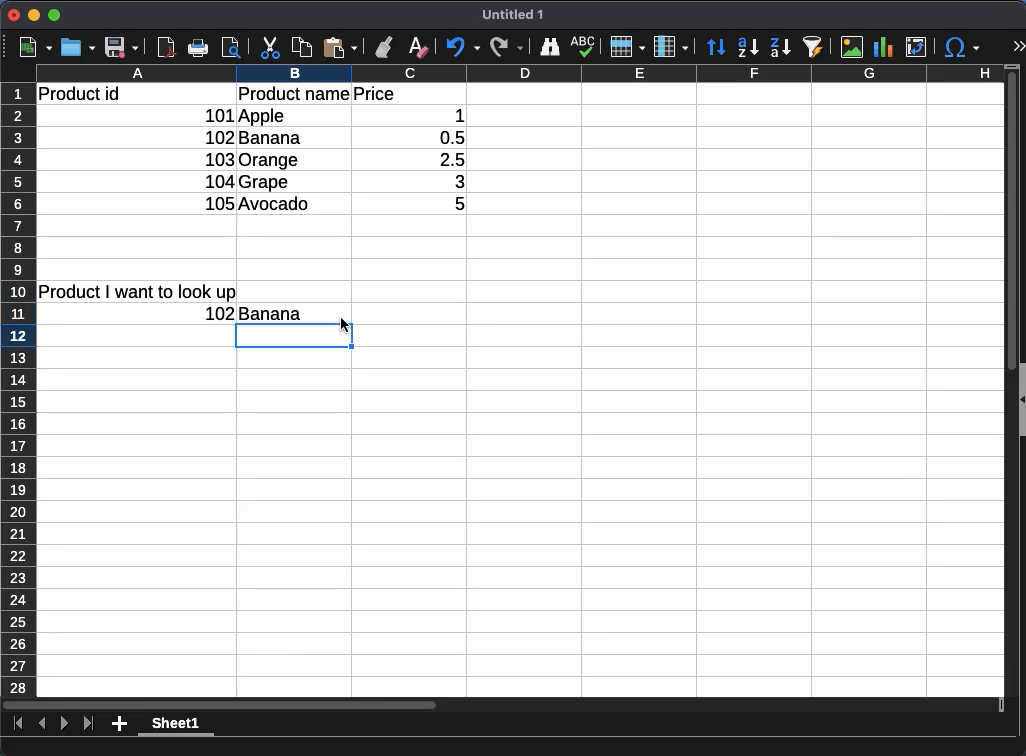 This screenshot has height=756, width=1026. I want to click on finder, so click(550, 47).